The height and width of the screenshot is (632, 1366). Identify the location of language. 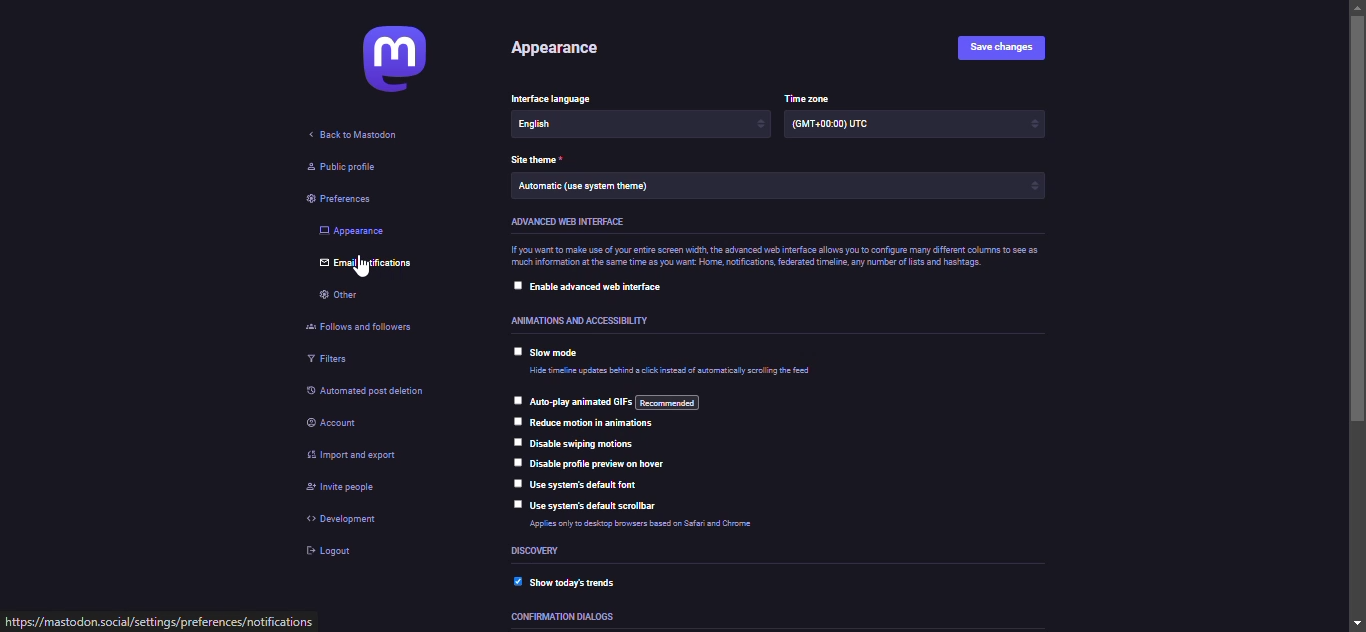
(555, 99).